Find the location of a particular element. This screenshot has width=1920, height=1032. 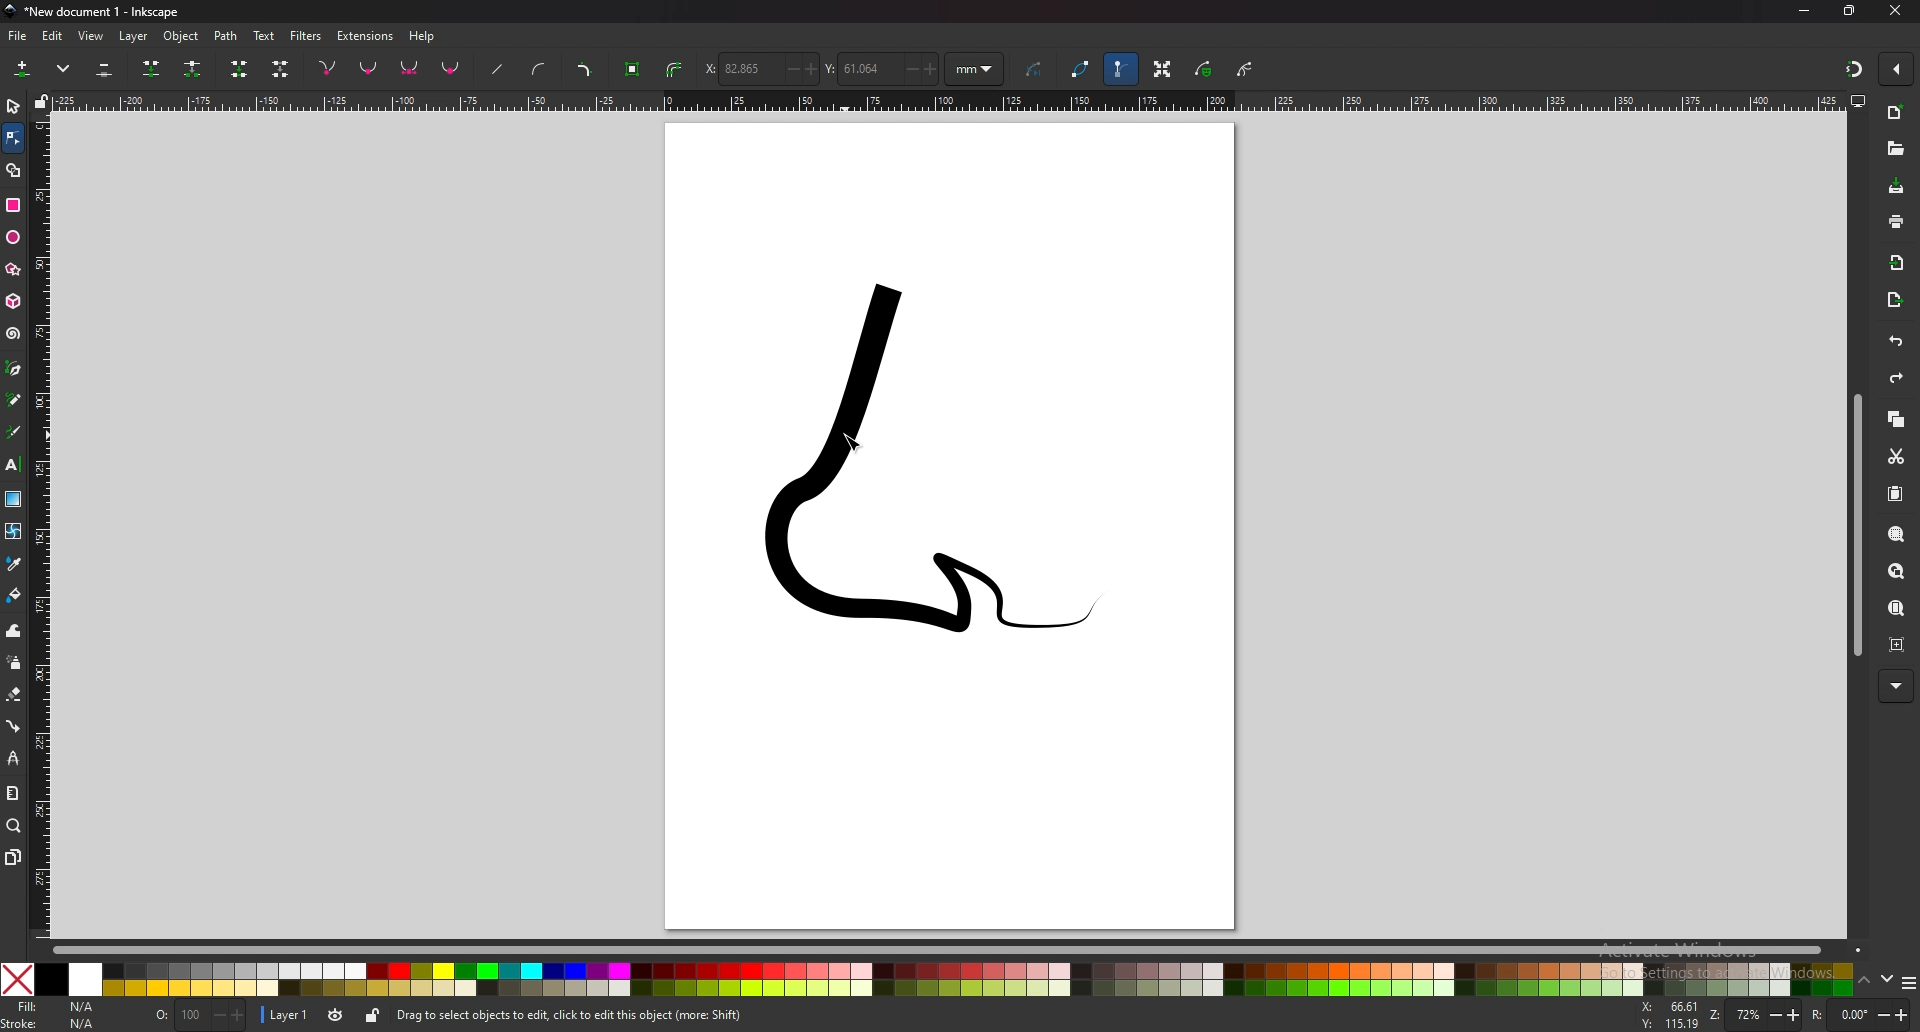

show path outline is located at coordinates (1081, 69).